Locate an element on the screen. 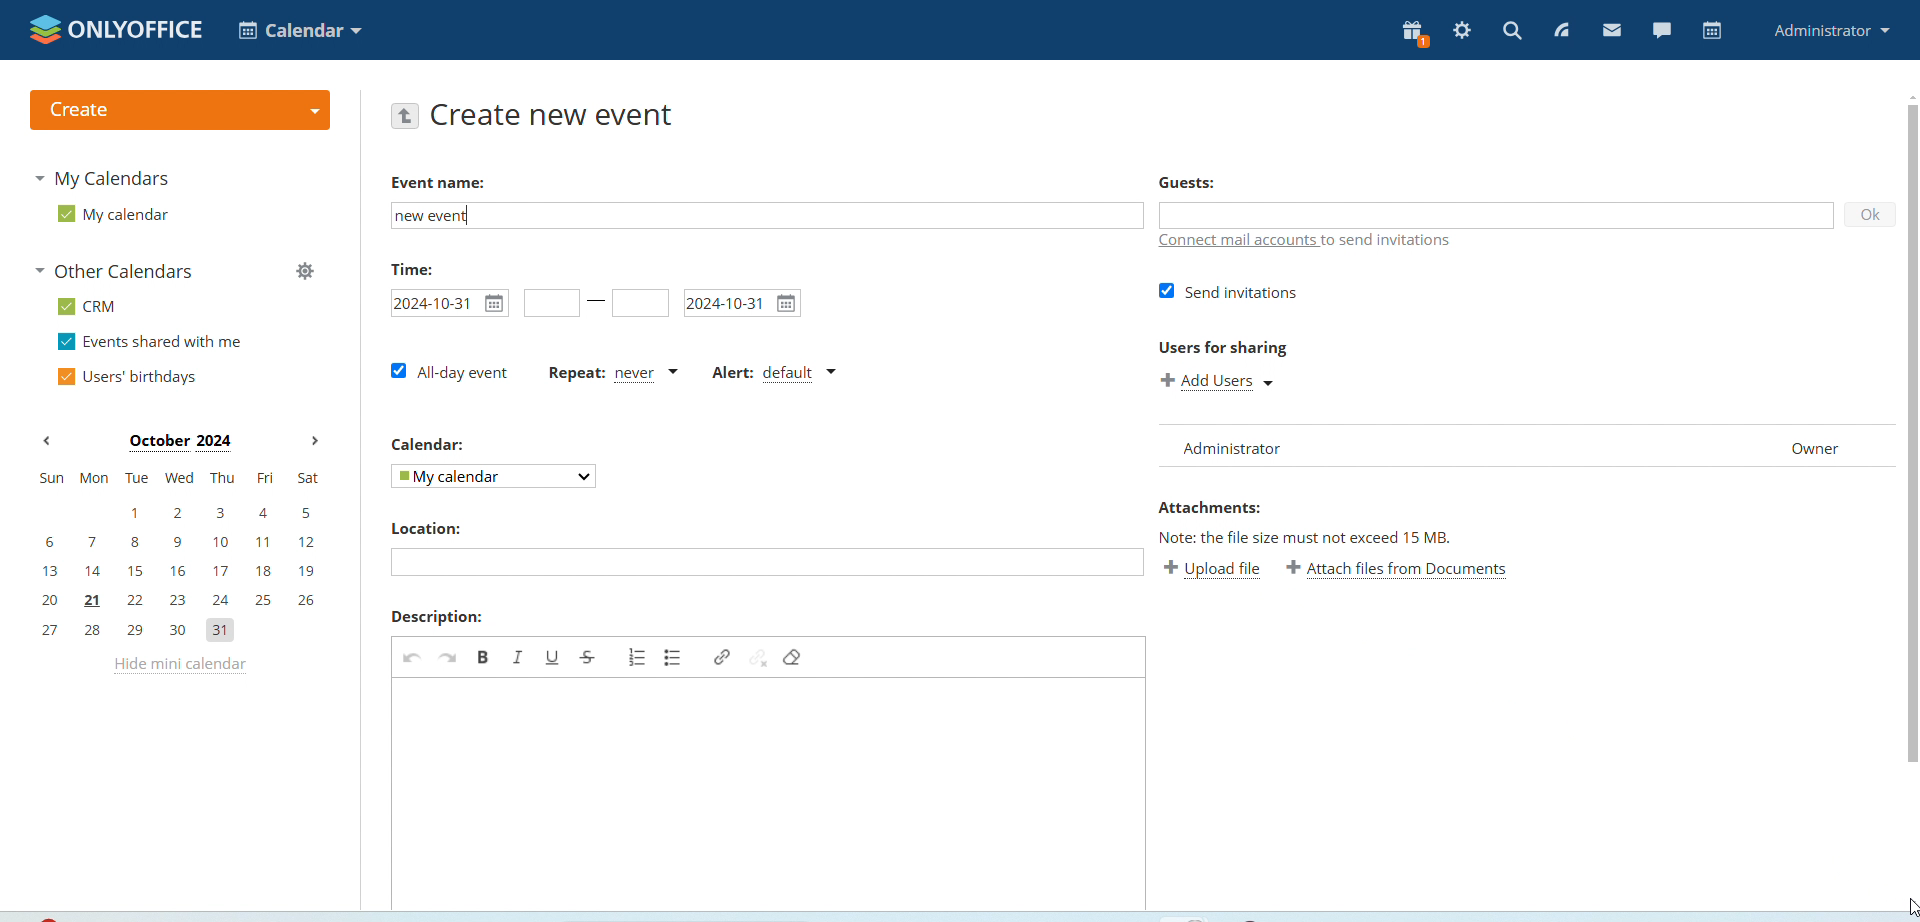 The image size is (1920, 922). connect mail accounts to send invitations is located at coordinates (1310, 242).